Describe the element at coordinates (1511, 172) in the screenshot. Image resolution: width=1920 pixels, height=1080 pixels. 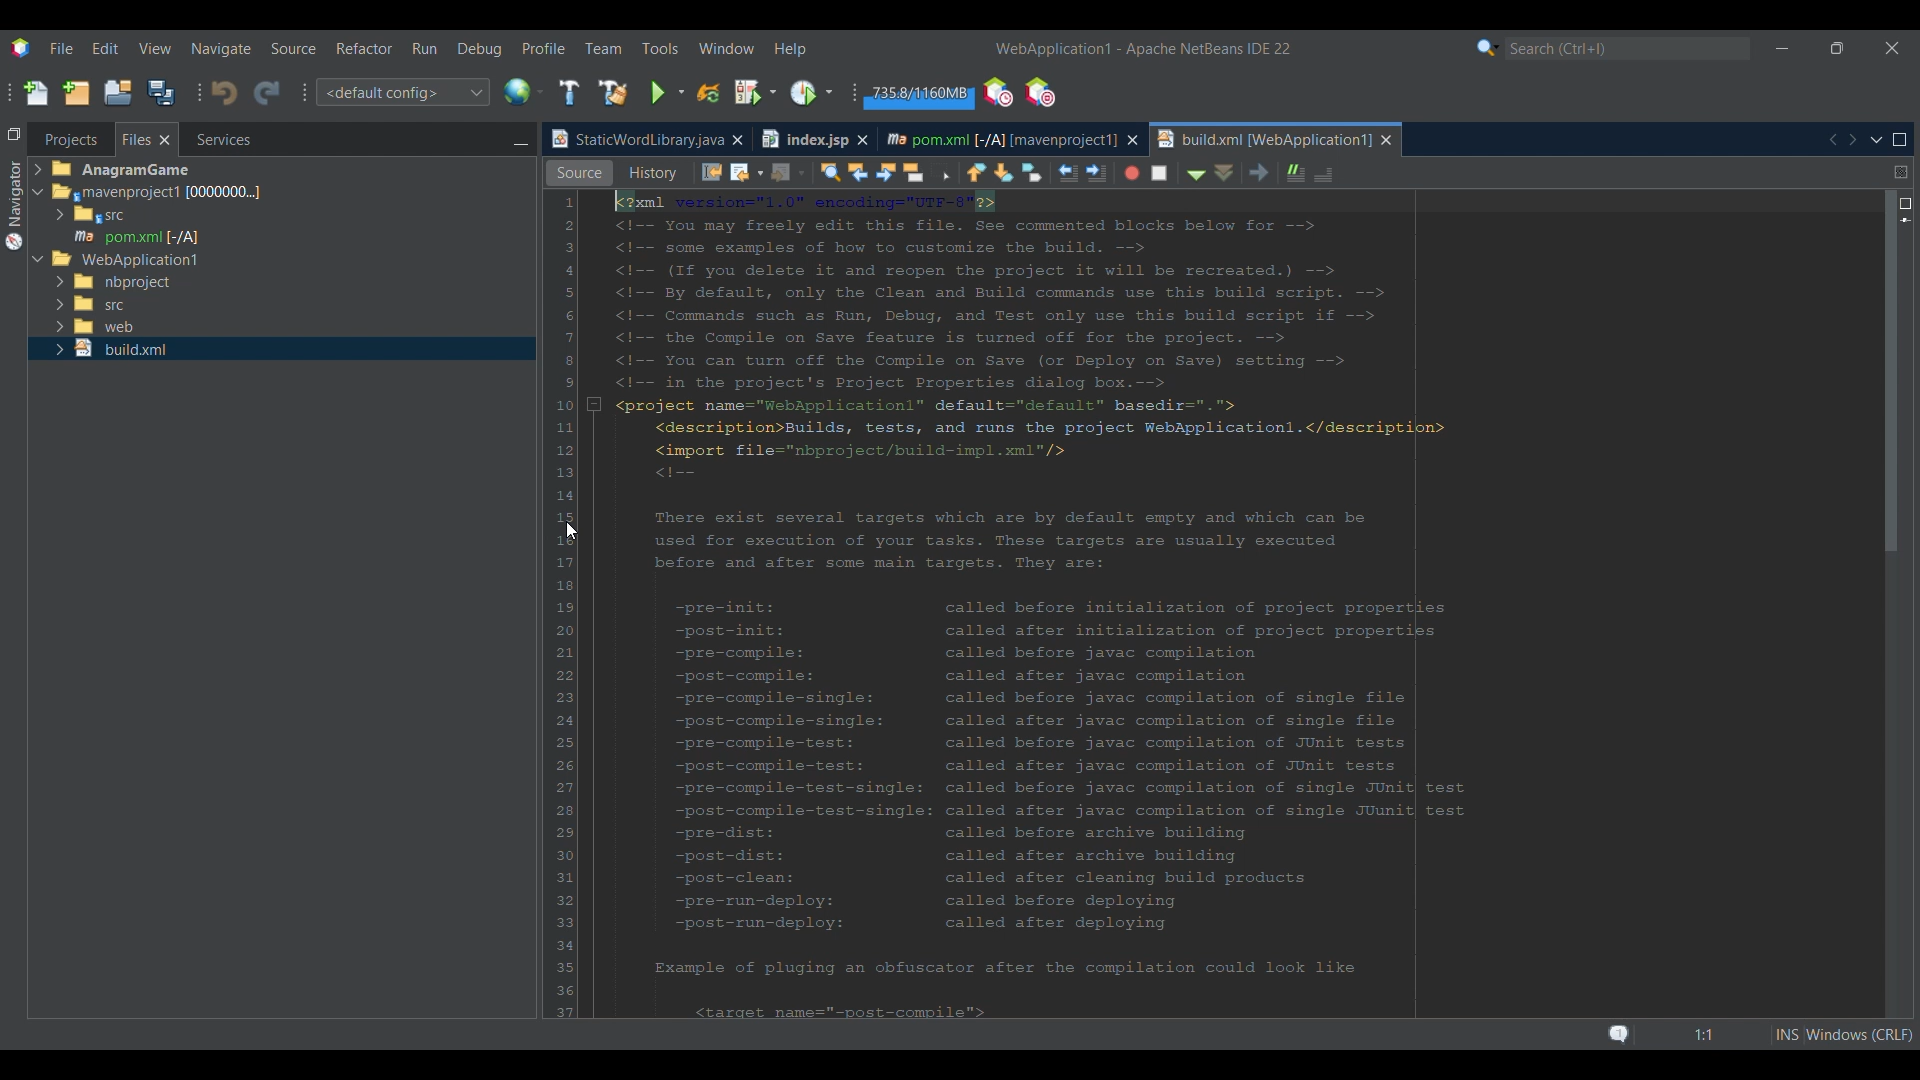
I see `Uncomment` at that location.